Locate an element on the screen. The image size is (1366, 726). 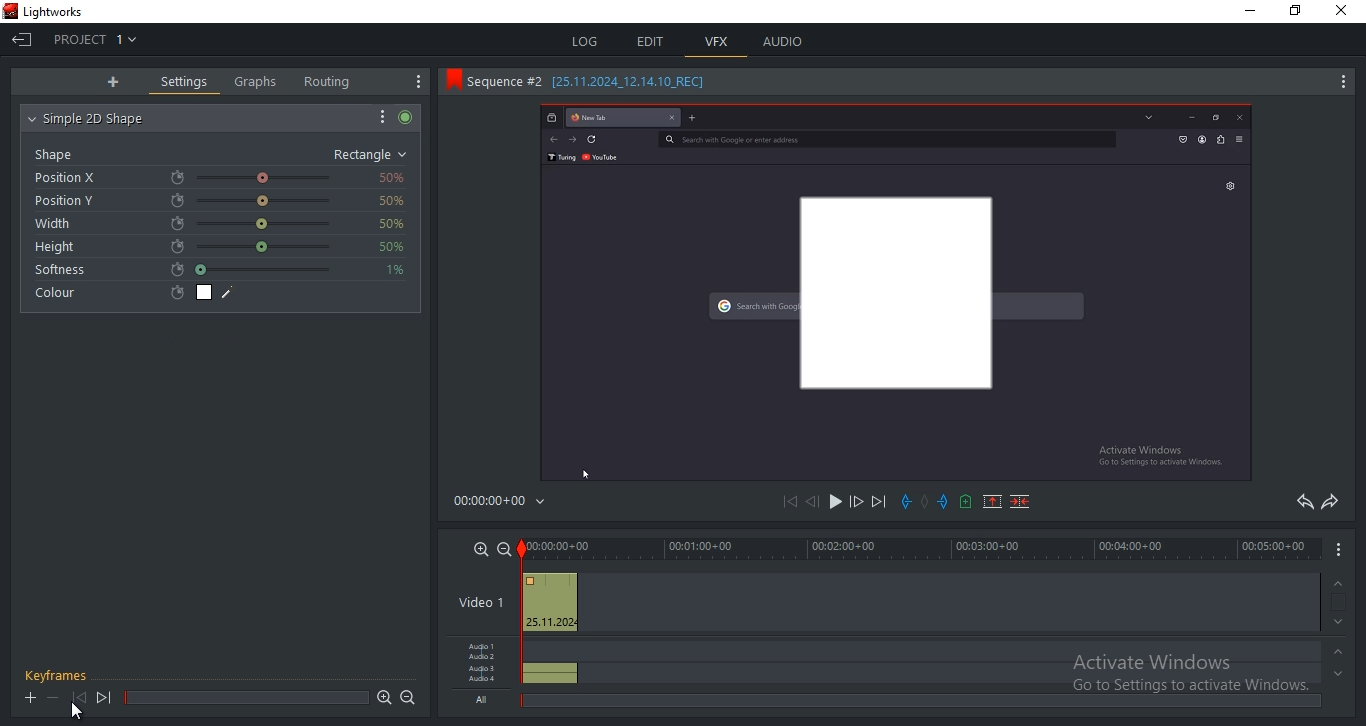
options is located at coordinates (1343, 549).